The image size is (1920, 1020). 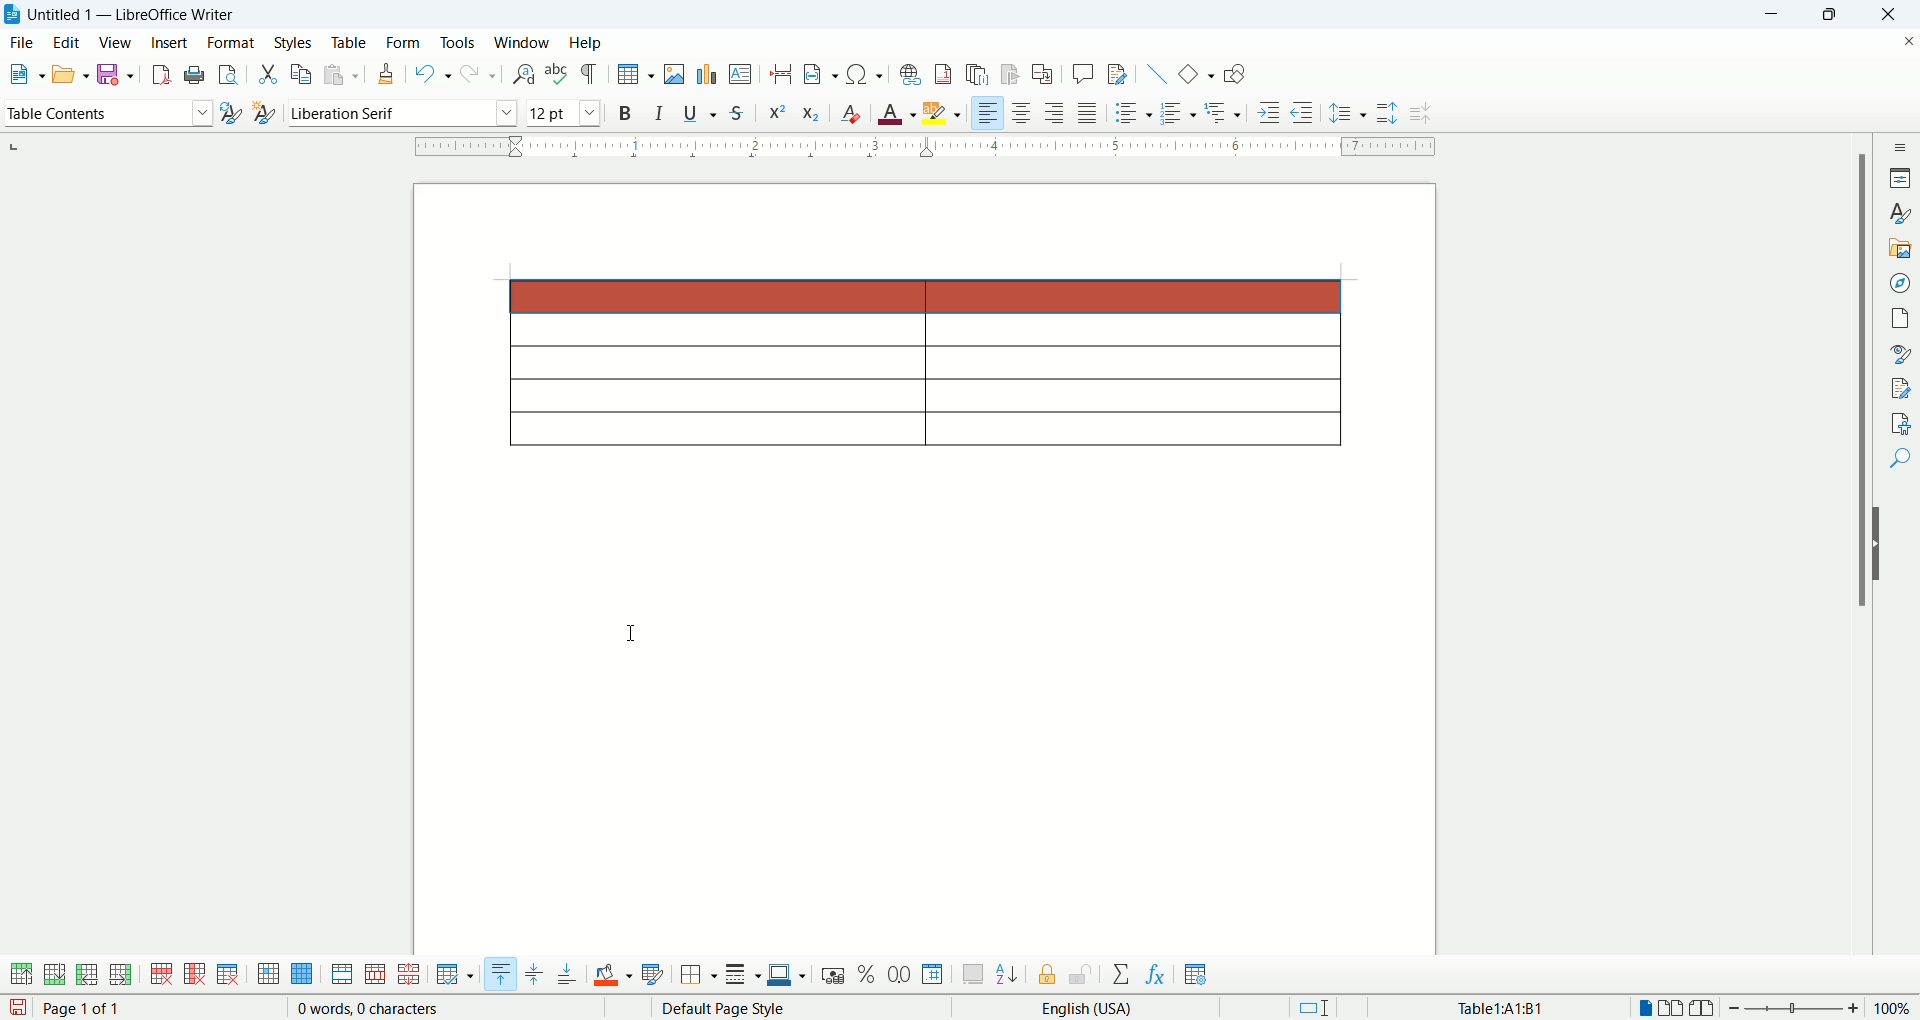 I want to click on split cells, so click(x=372, y=975).